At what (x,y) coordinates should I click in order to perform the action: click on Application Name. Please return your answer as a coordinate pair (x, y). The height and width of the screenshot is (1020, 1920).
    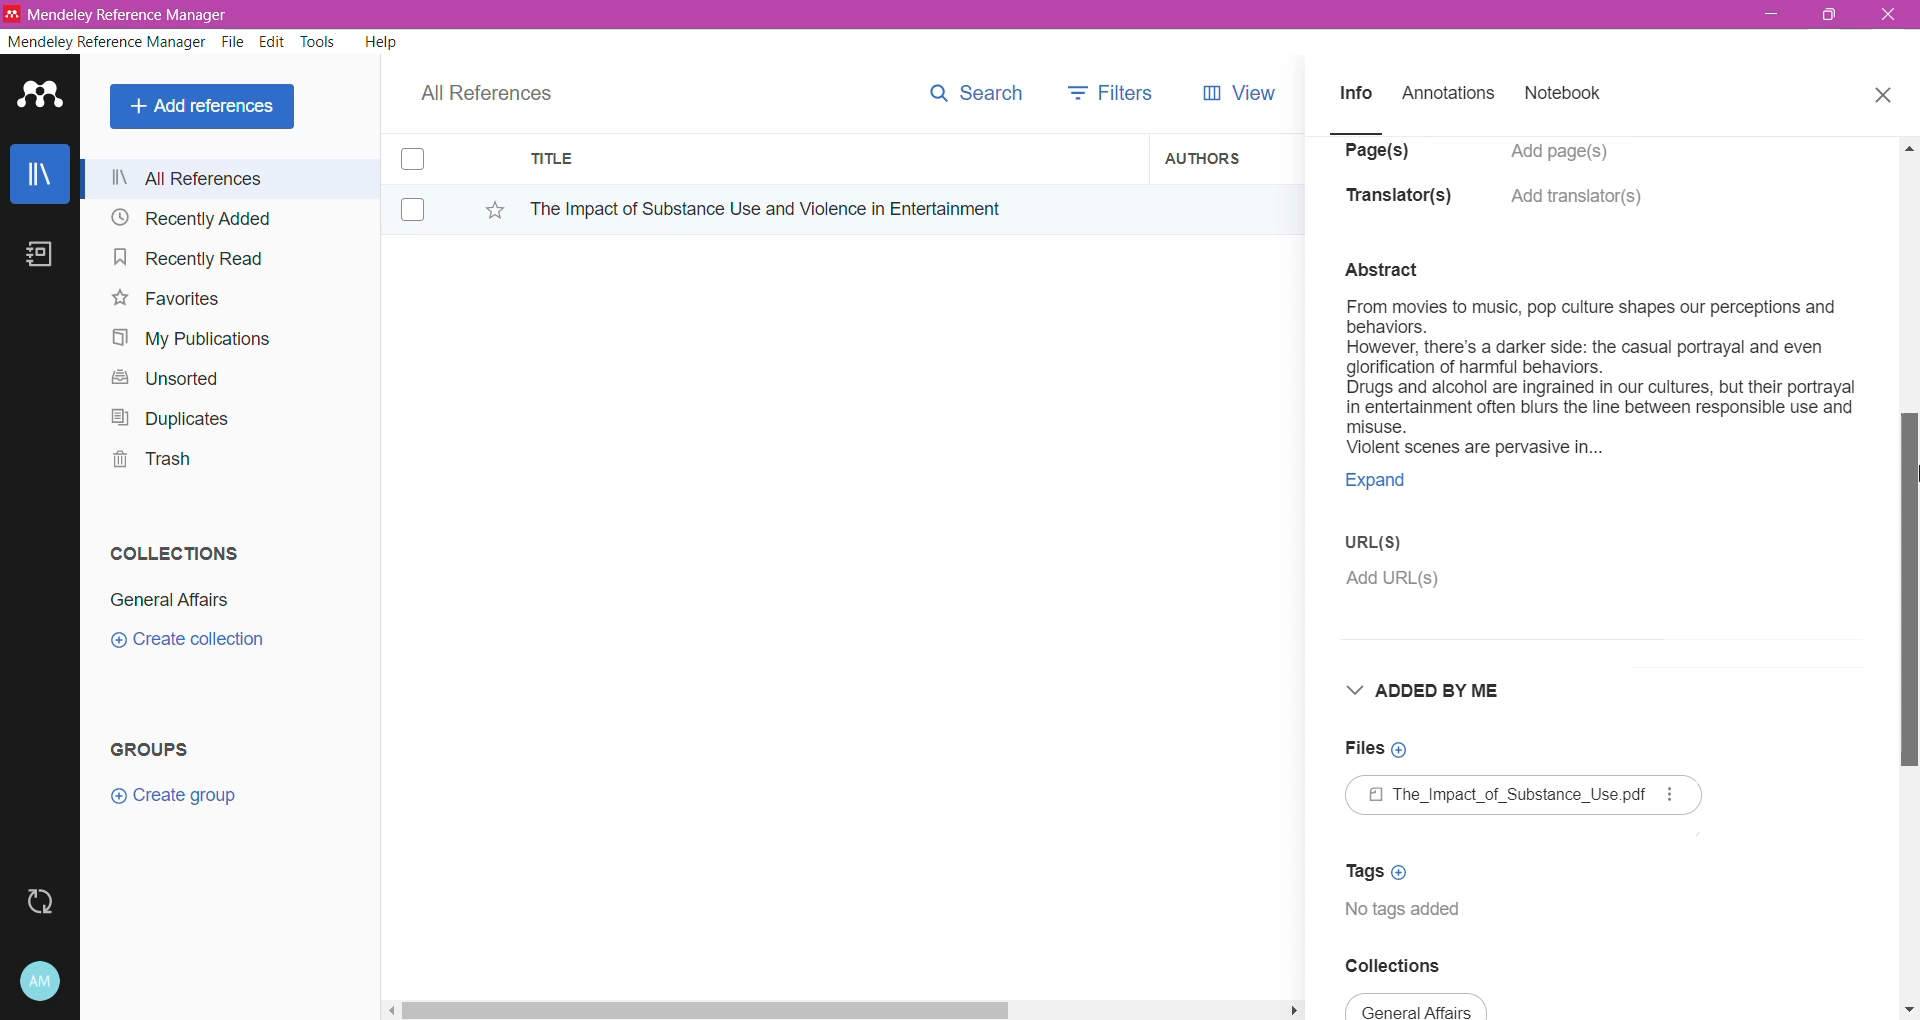
    Looking at the image, I should click on (119, 14).